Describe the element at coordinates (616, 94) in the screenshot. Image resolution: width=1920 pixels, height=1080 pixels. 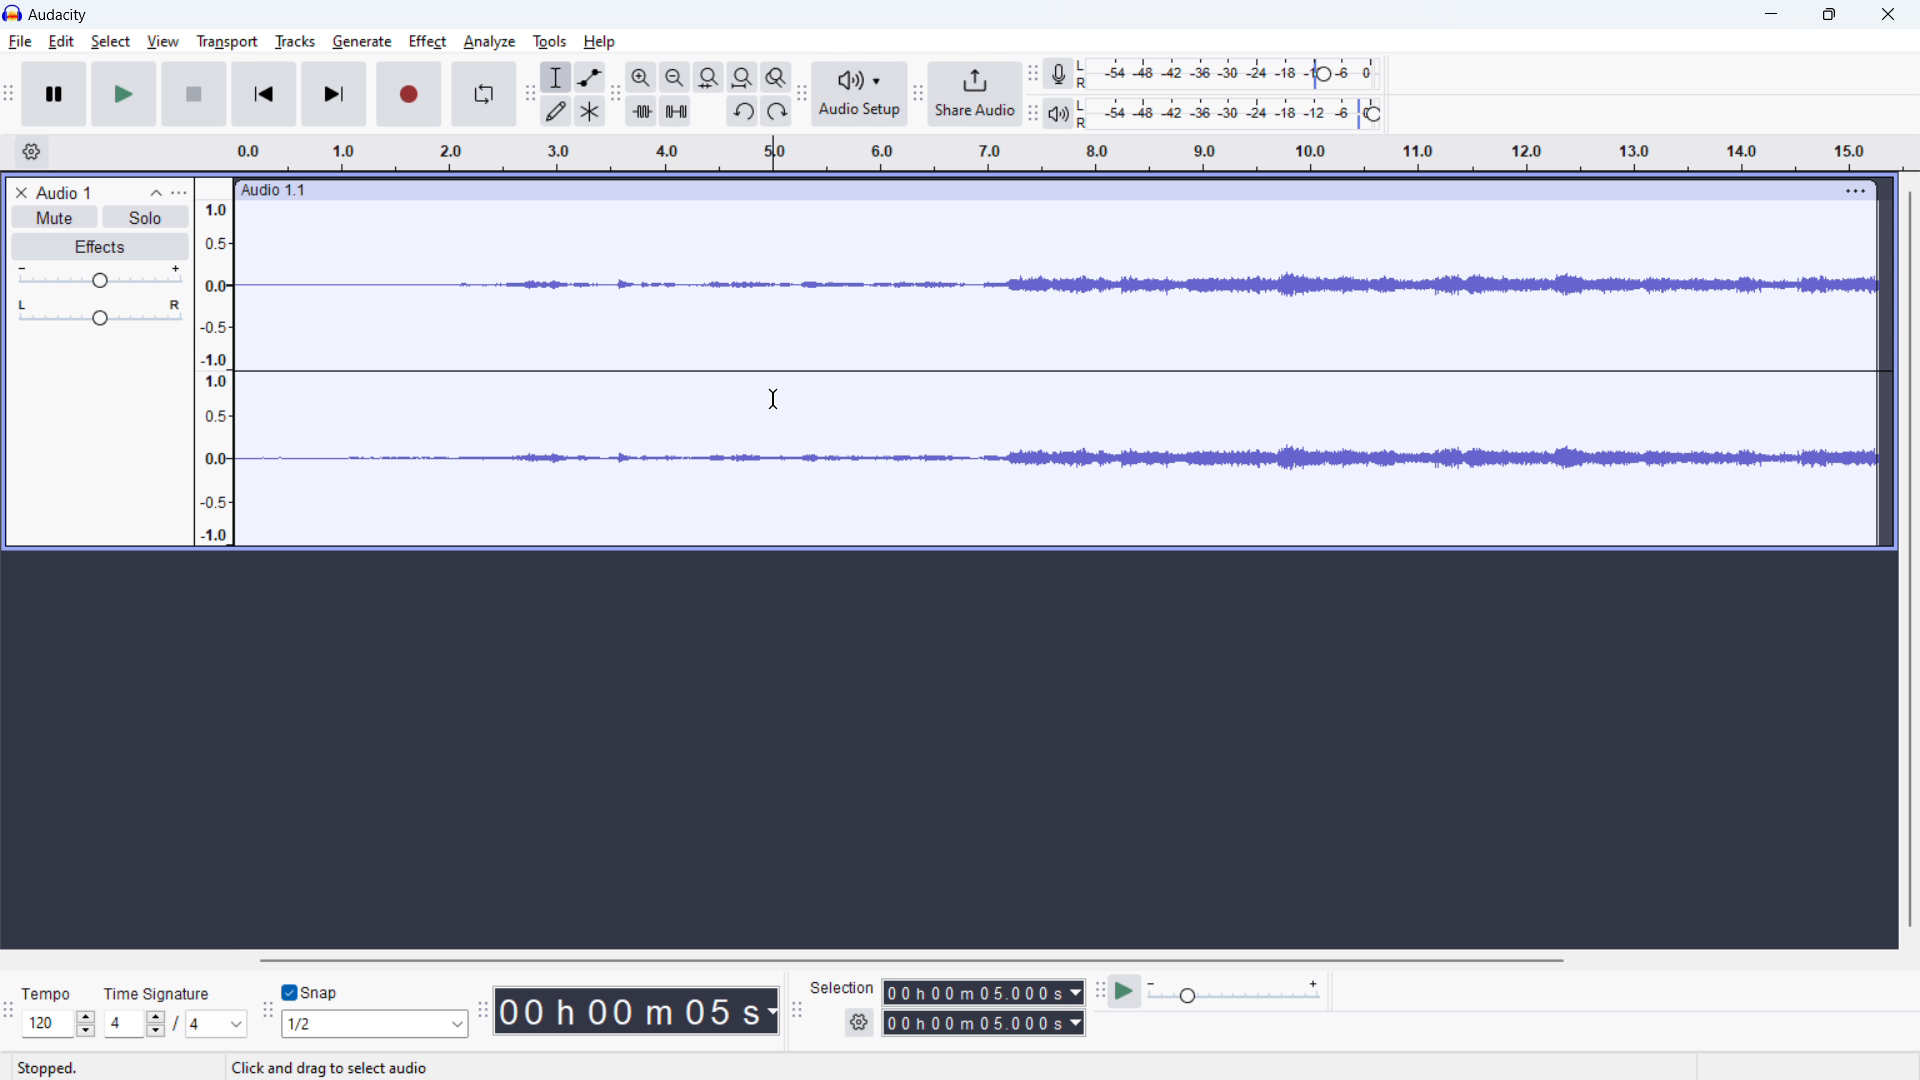
I see `edit toolbar` at that location.